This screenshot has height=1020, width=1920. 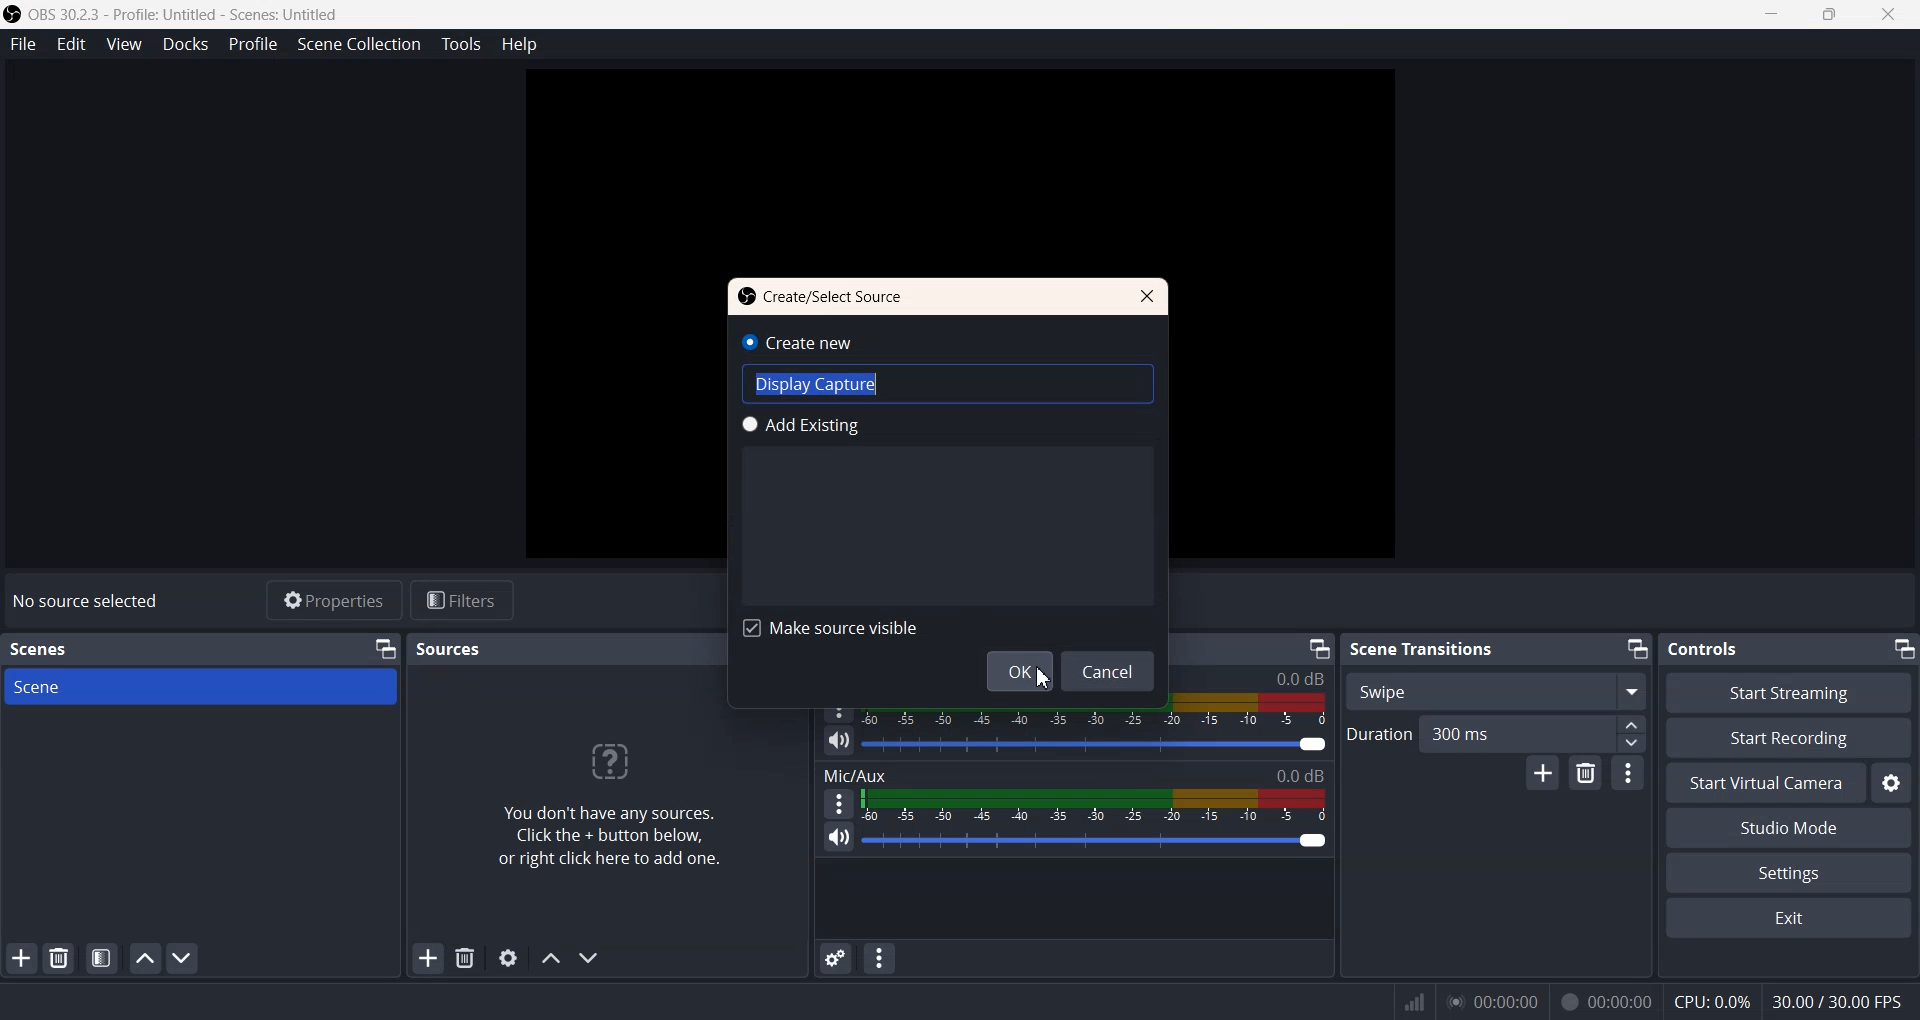 What do you see at coordinates (1258, 675) in the screenshot?
I see `Desktop Audio` at bounding box center [1258, 675].